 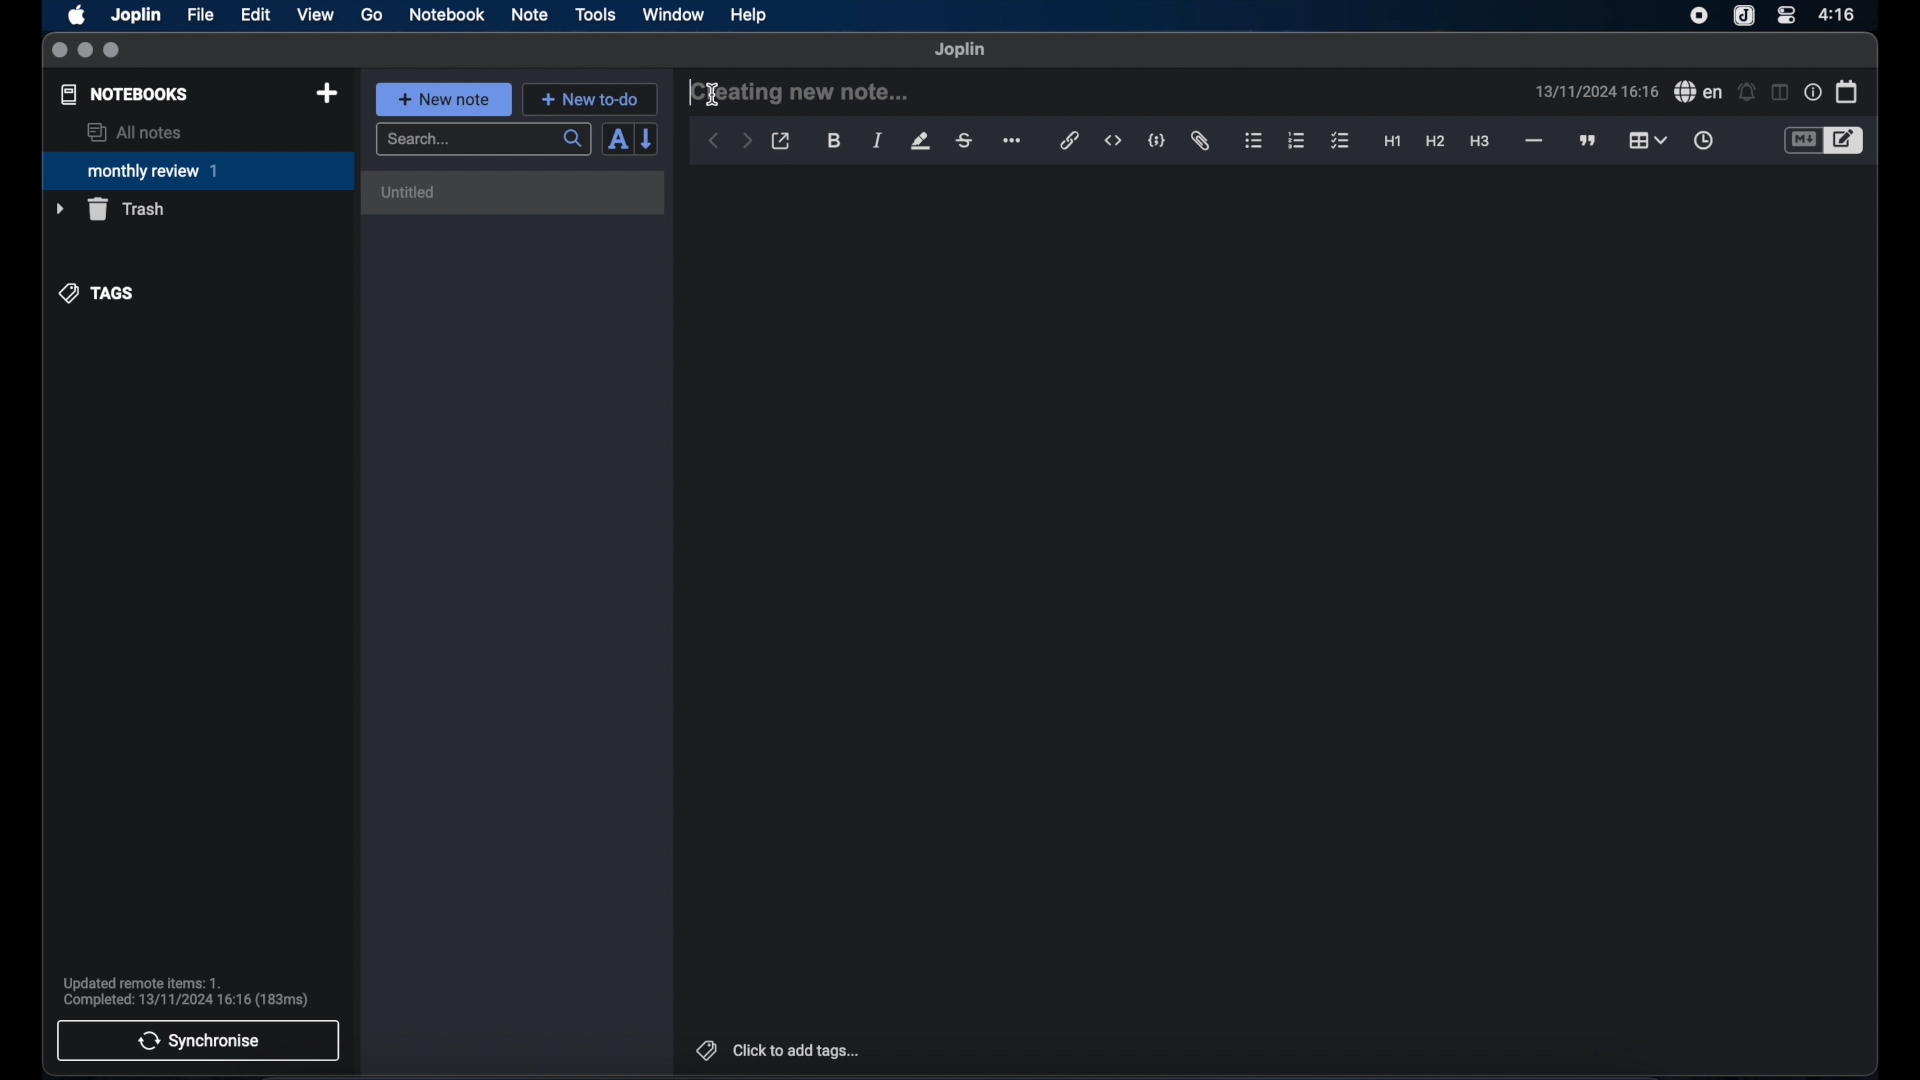 What do you see at coordinates (1813, 93) in the screenshot?
I see `note properties` at bounding box center [1813, 93].